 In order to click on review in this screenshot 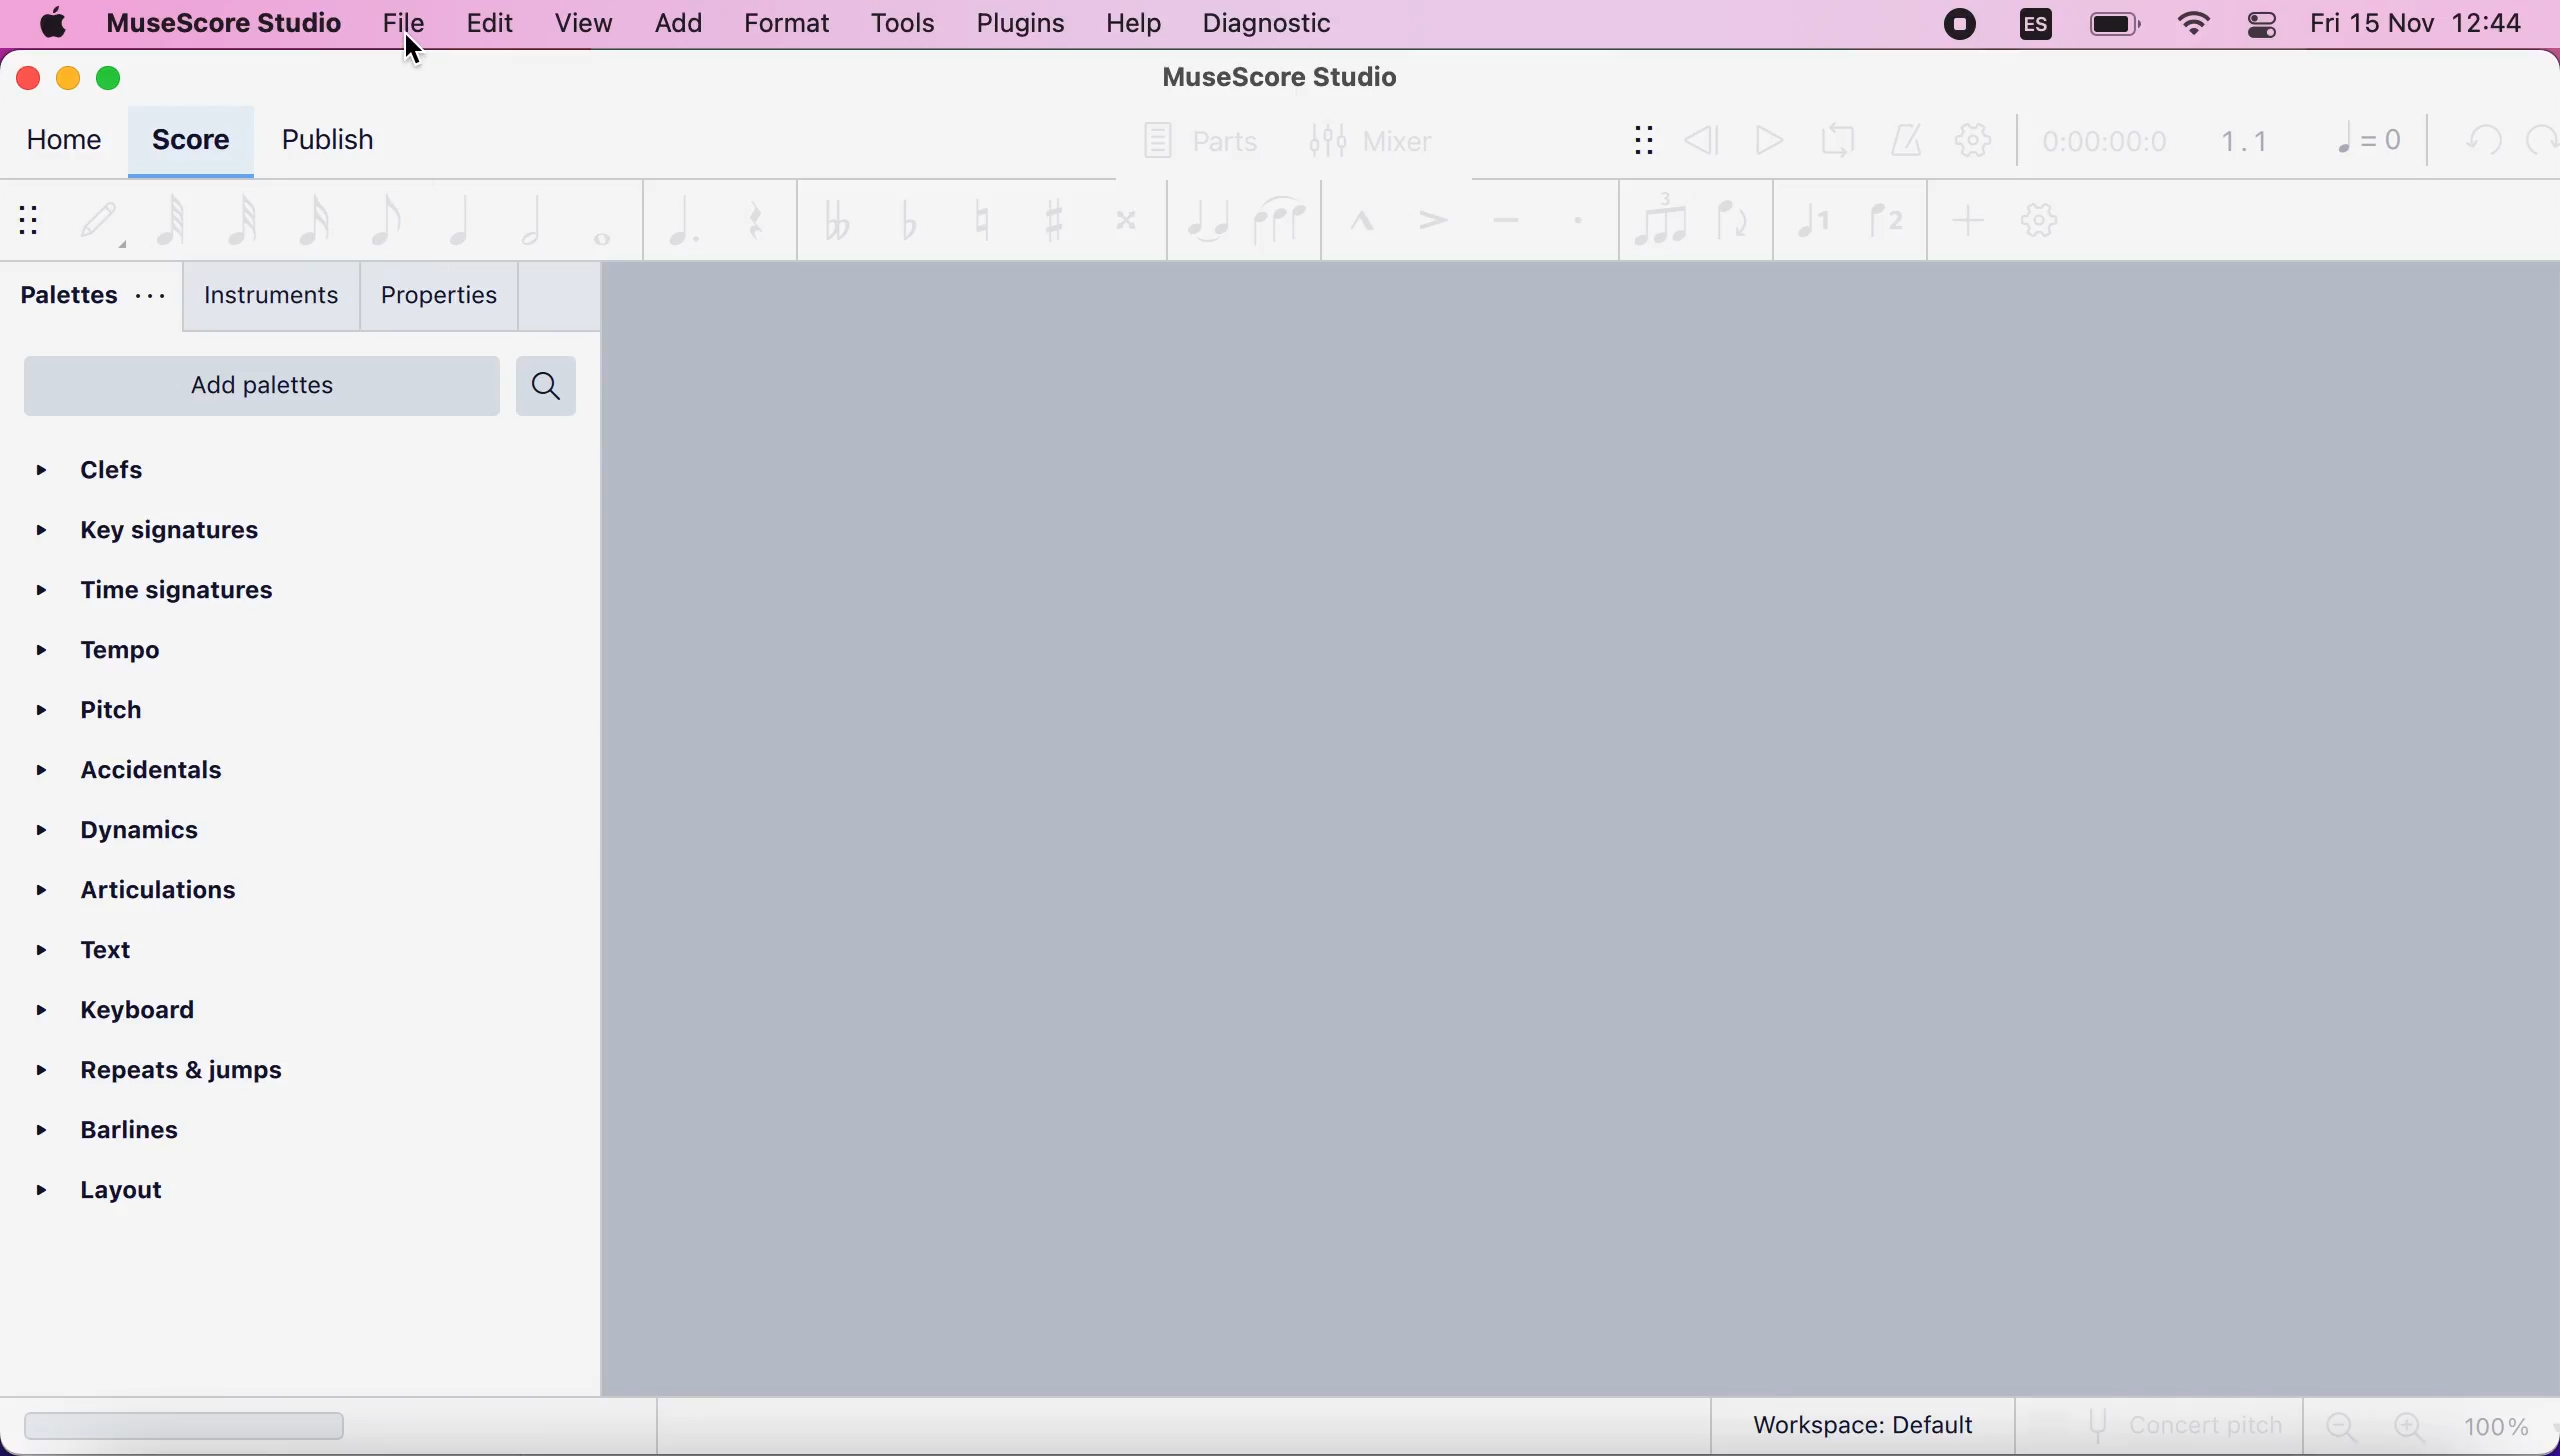, I will do `click(1702, 139)`.